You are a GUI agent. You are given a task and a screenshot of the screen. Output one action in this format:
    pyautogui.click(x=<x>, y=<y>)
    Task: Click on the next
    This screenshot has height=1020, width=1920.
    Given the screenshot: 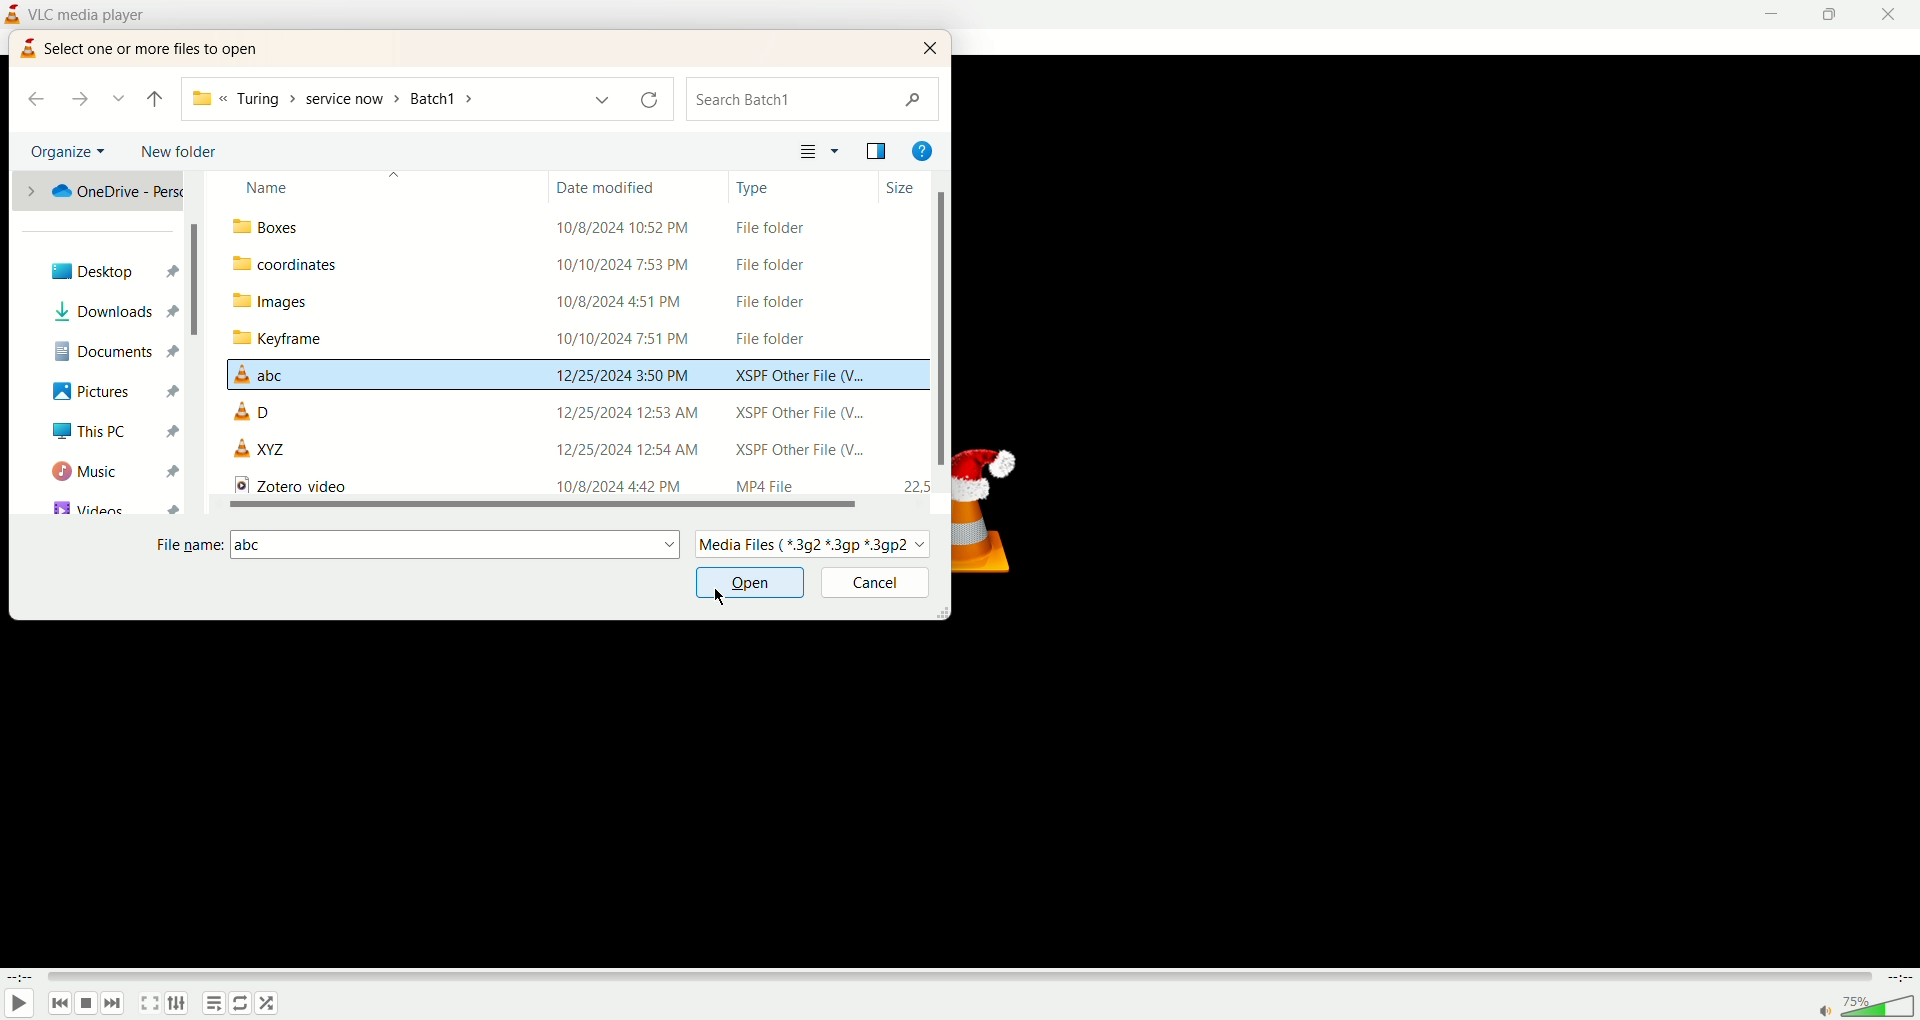 What is the action you would take?
    pyautogui.click(x=113, y=1003)
    